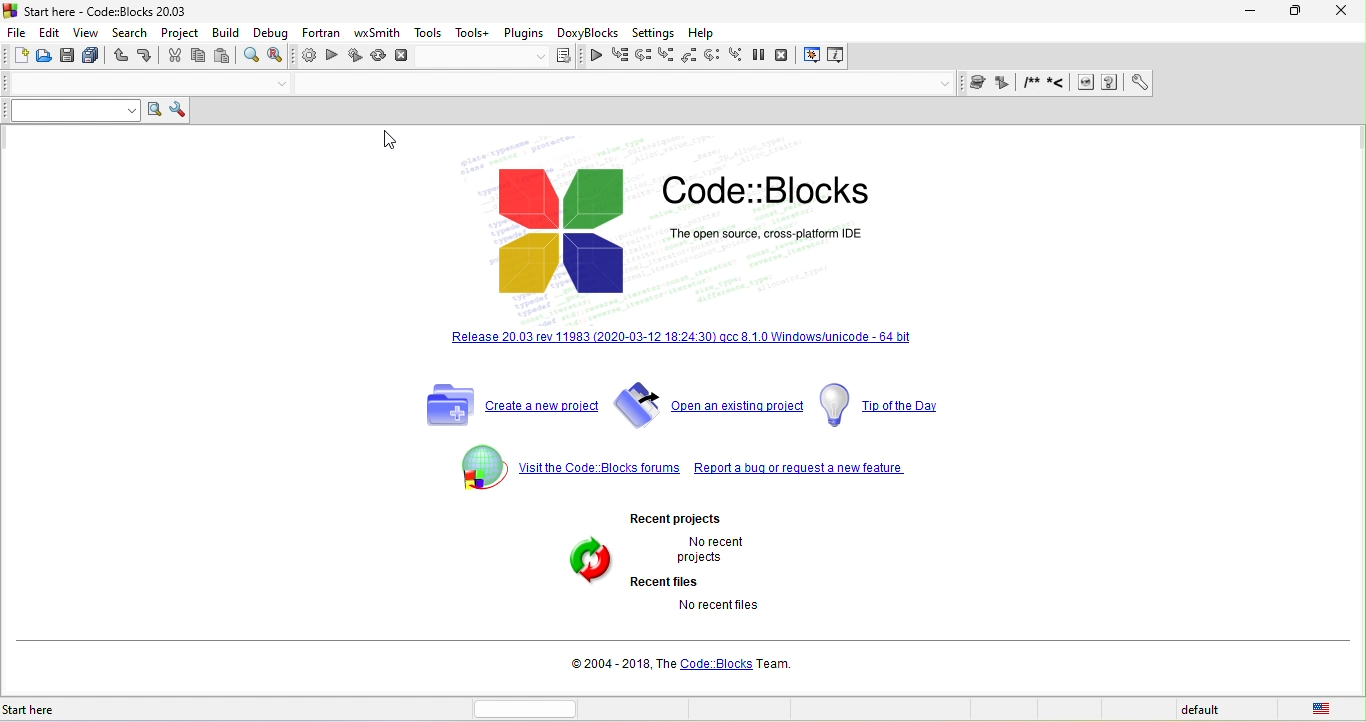  Describe the element at coordinates (43, 704) in the screenshot. I see `start here ` at that location.